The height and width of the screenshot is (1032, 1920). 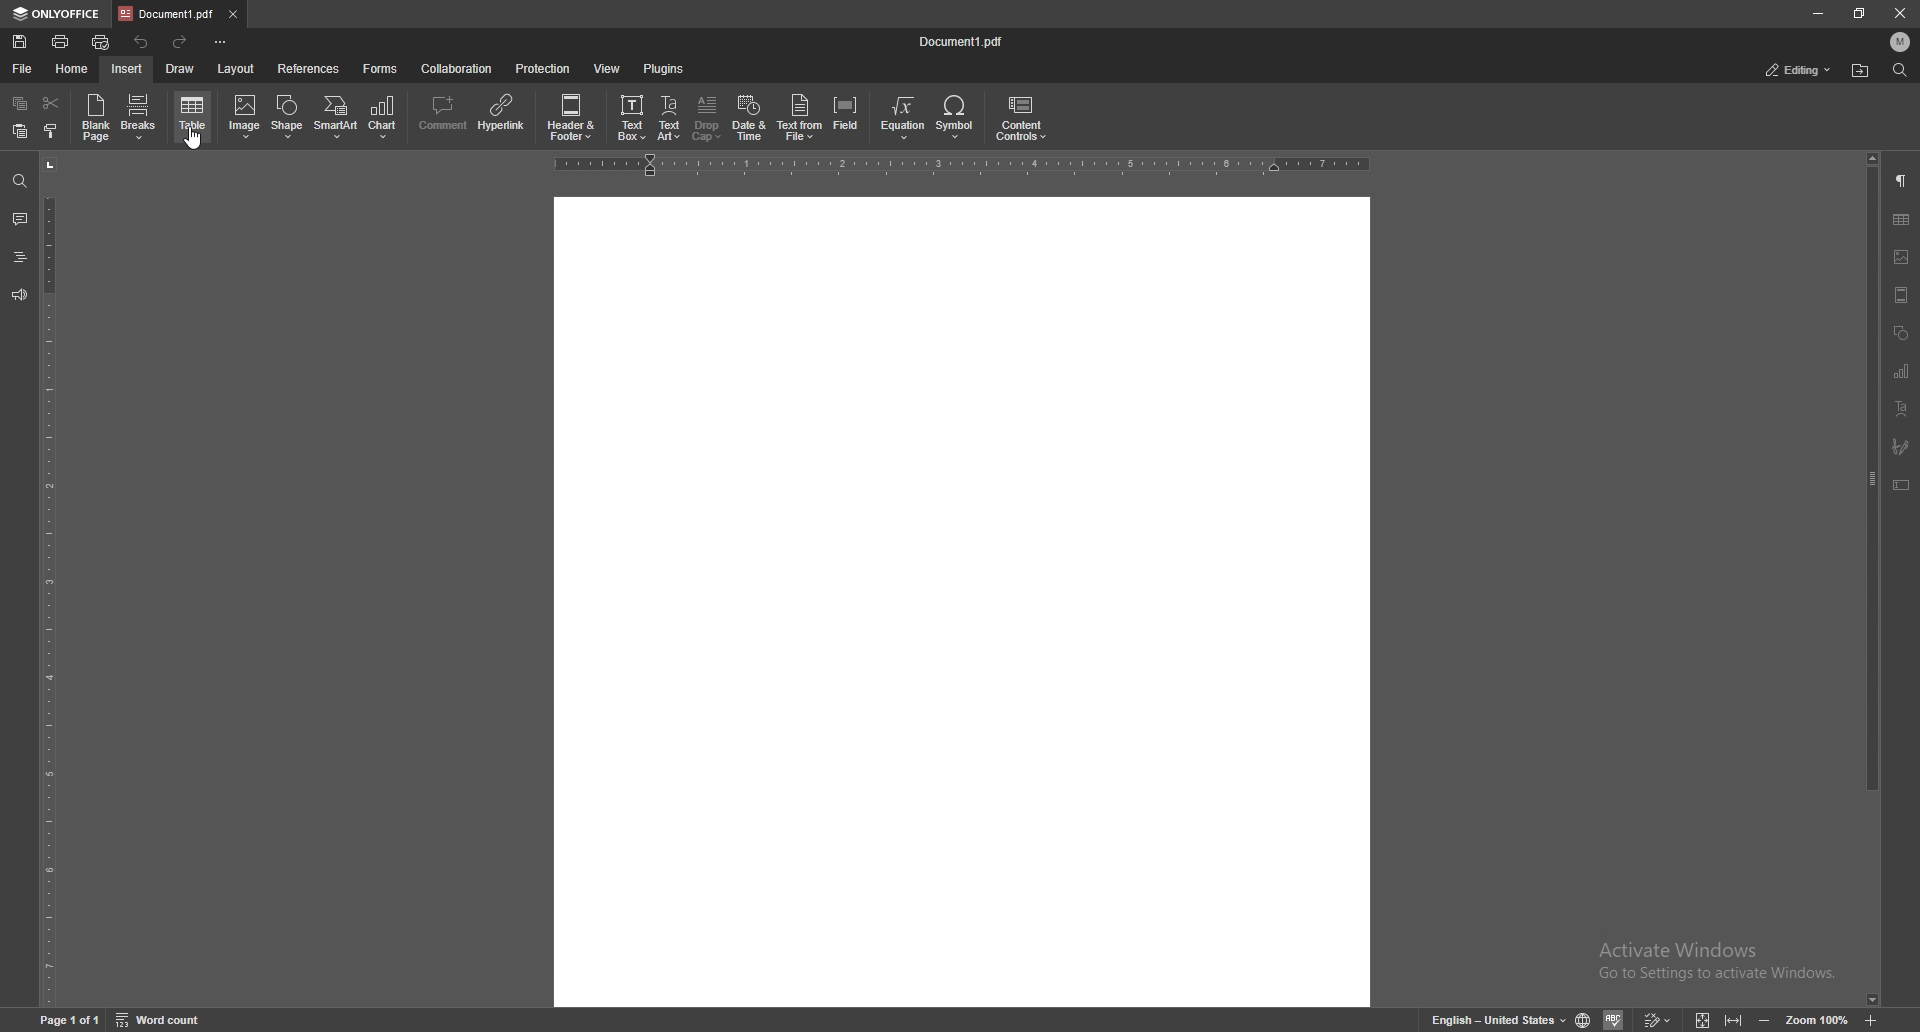 I want to click on cursor, so click(x=194, y=140).